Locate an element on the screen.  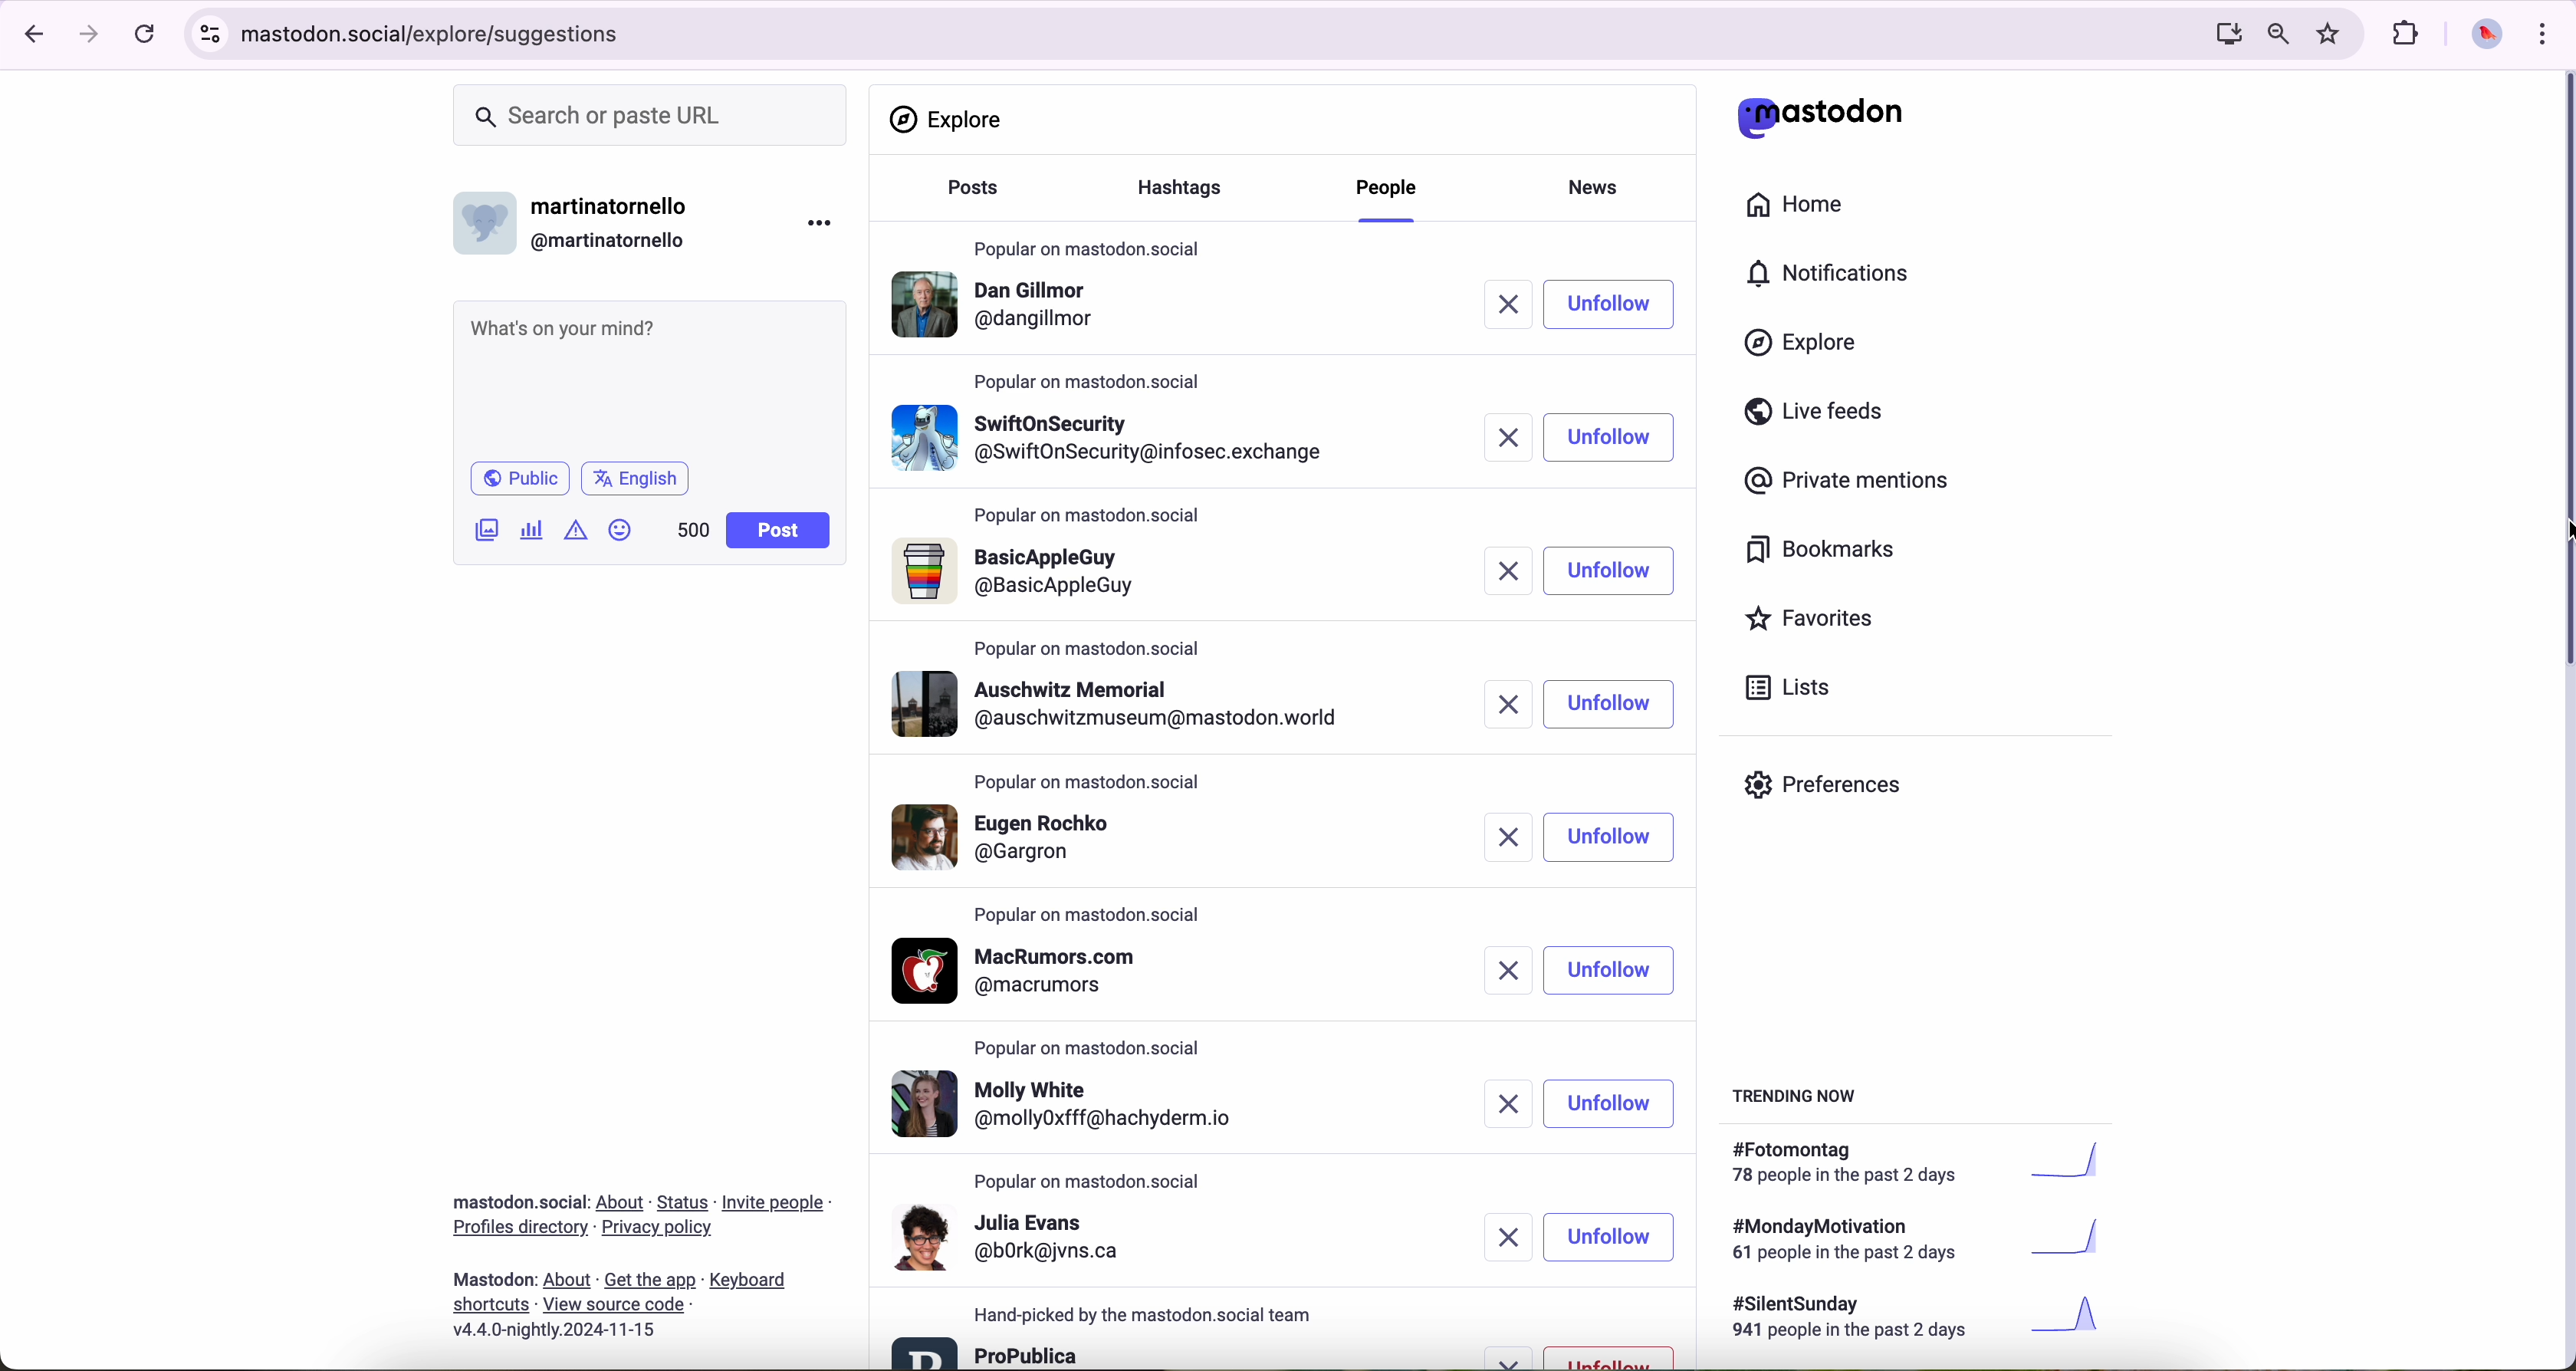
computer is located at coordinates (2220, 33).